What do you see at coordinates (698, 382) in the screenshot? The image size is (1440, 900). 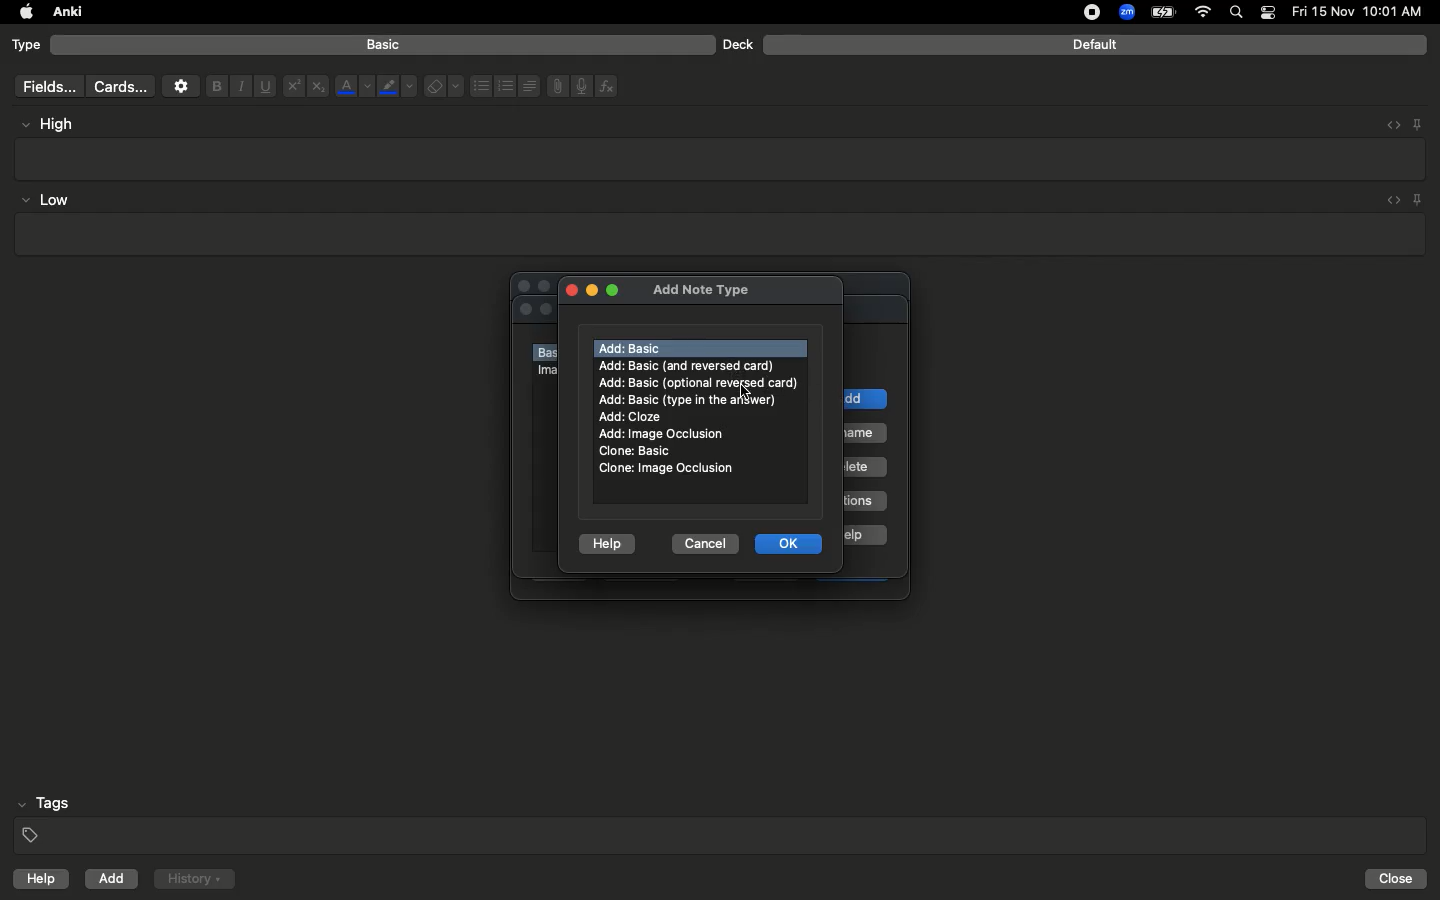 I see `Add basic optional reversed card` at bounding box center [698, 382].